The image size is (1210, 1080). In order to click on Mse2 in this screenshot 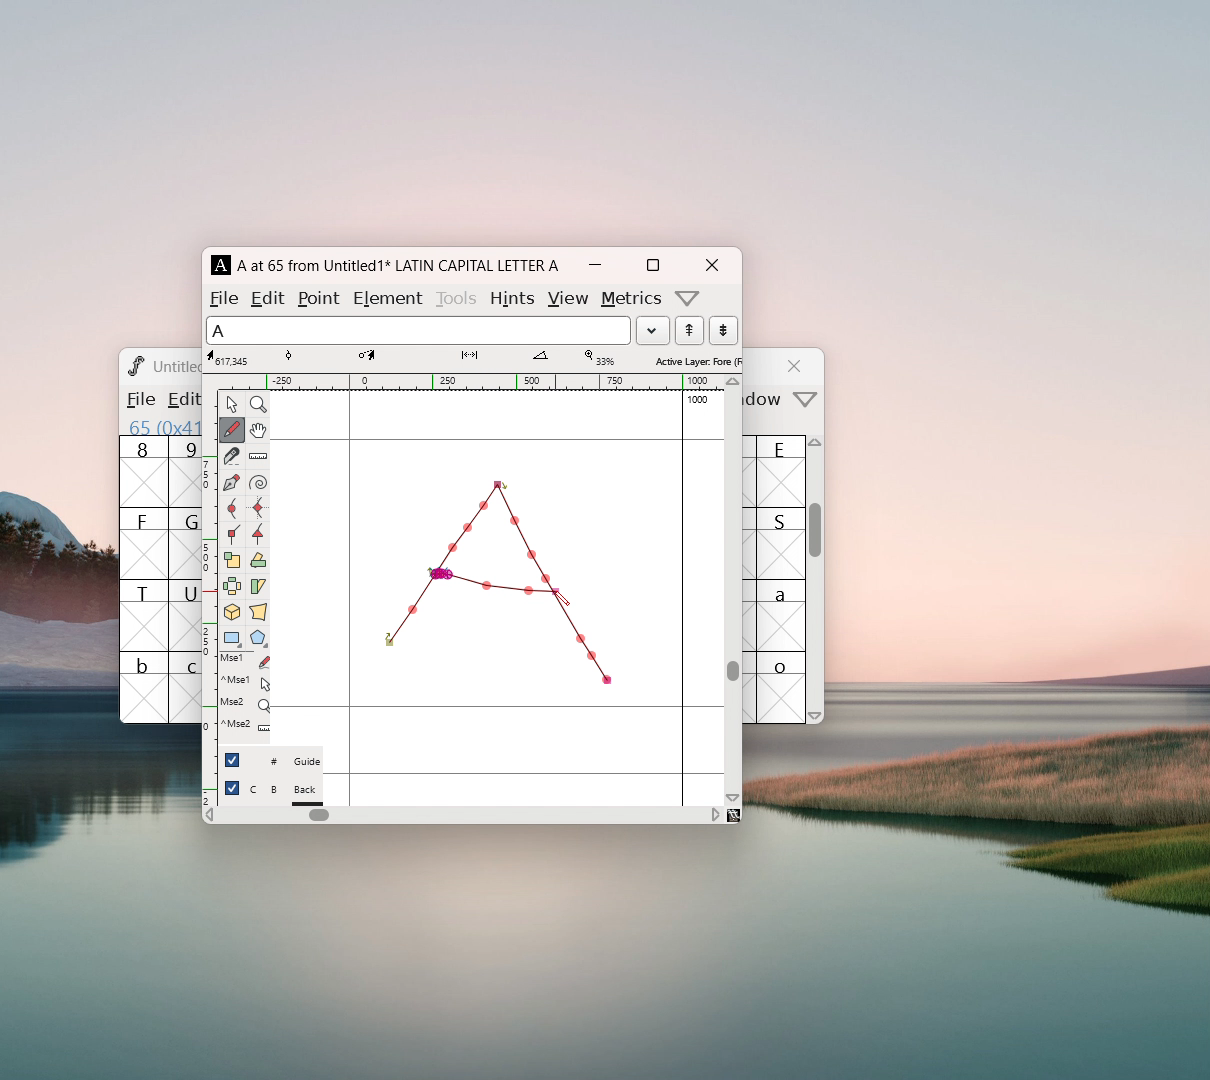, I will do `click(245, 703)`.